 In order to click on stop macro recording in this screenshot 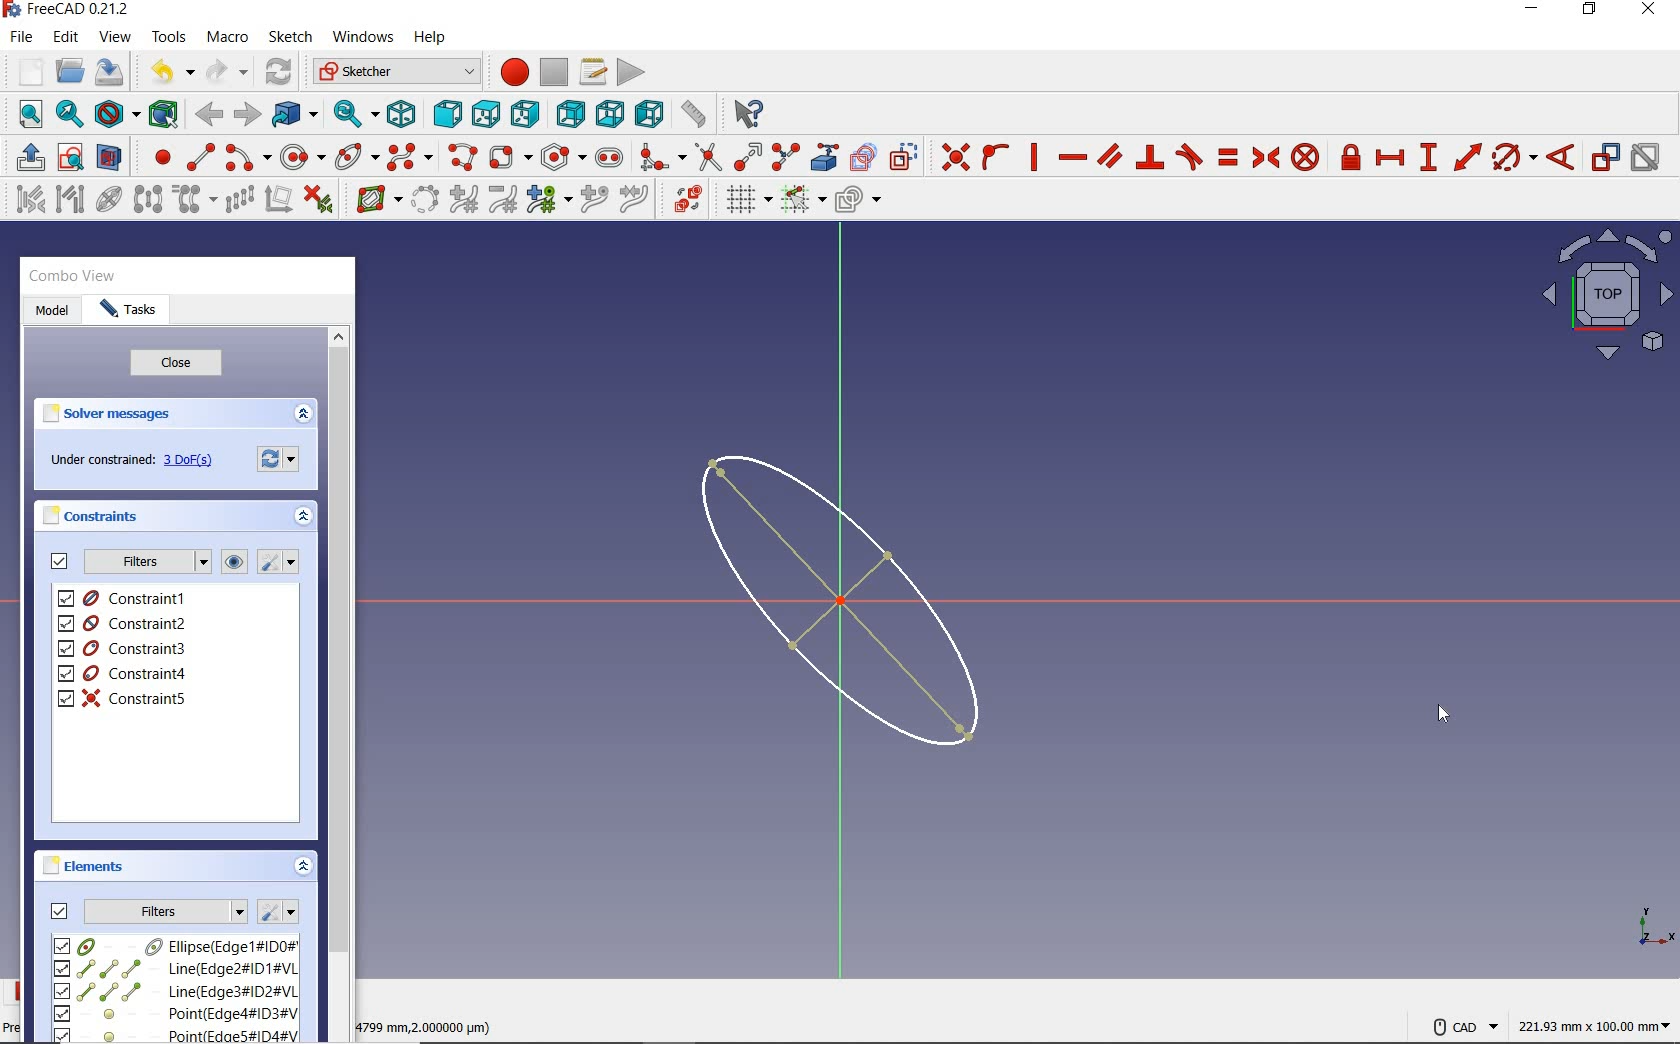, I will do `click(555, 71)`.